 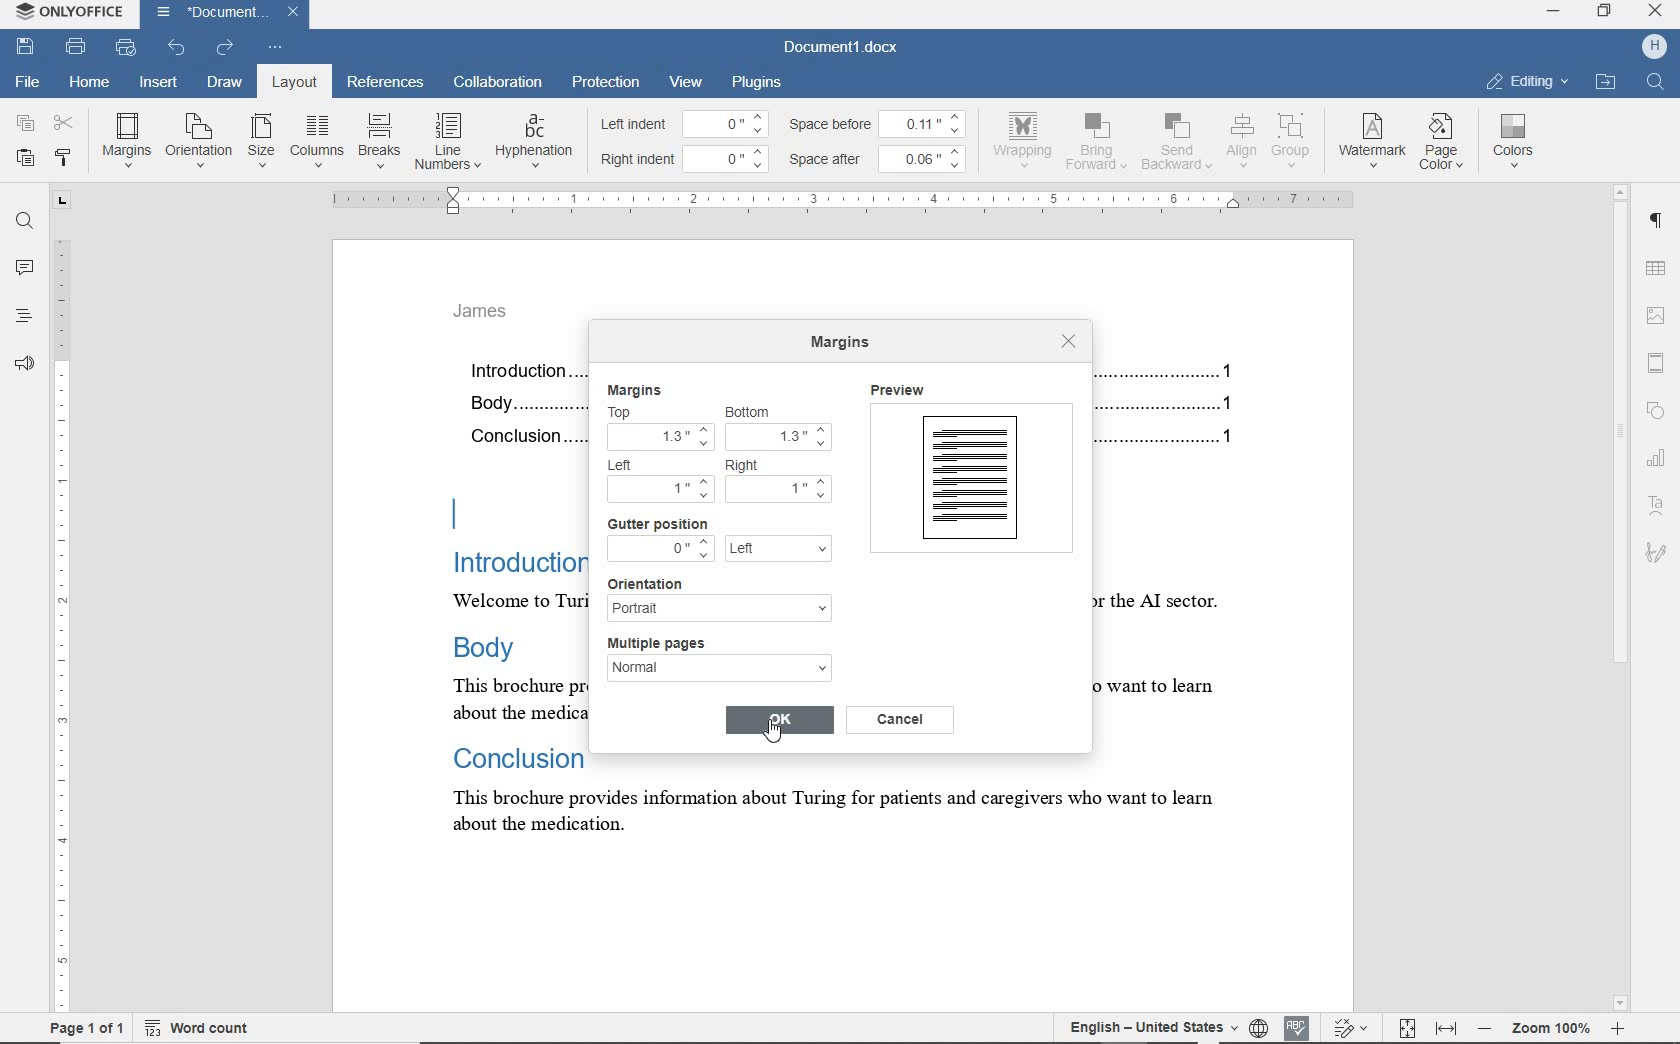 What do you see at coordinates (927, 158) in the screenshot?
I see `0.06` at bounding box center [927, 158].